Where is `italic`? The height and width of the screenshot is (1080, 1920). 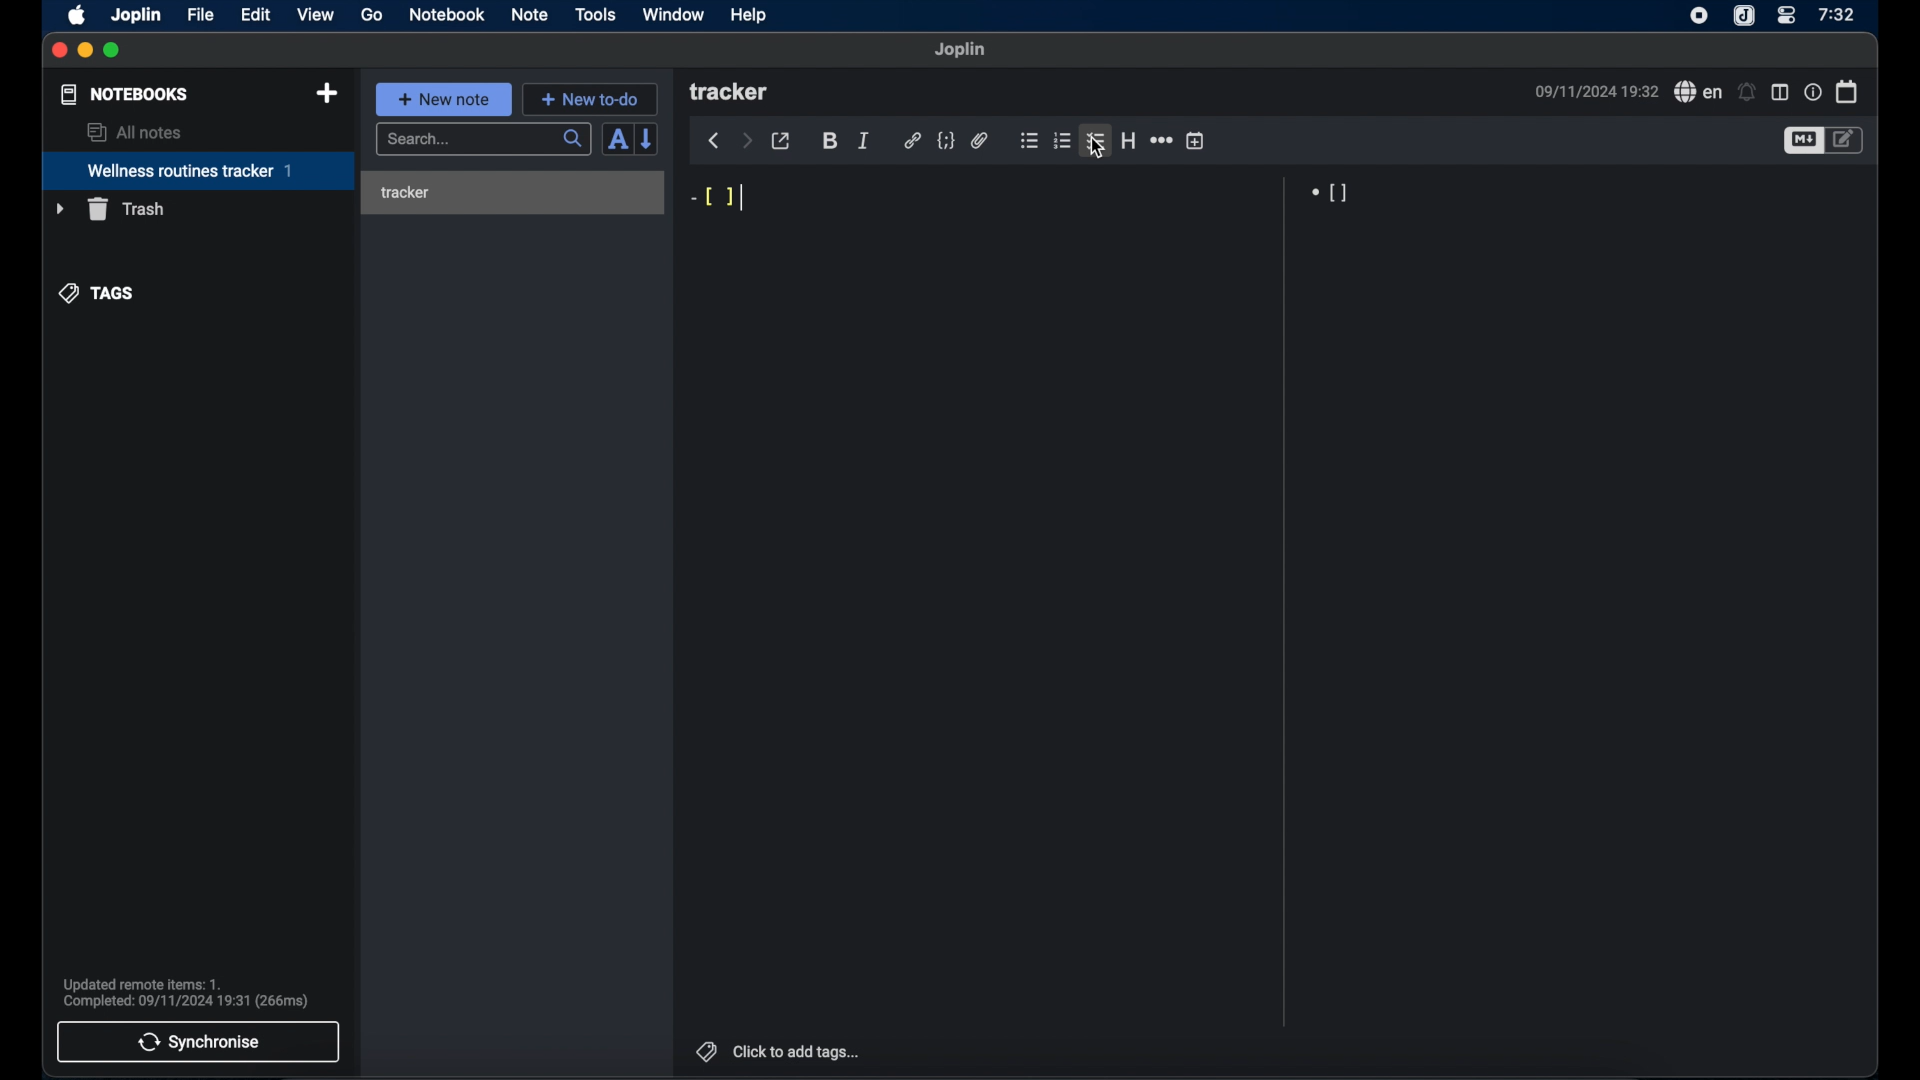
italic is located at coordinates (864, 141).